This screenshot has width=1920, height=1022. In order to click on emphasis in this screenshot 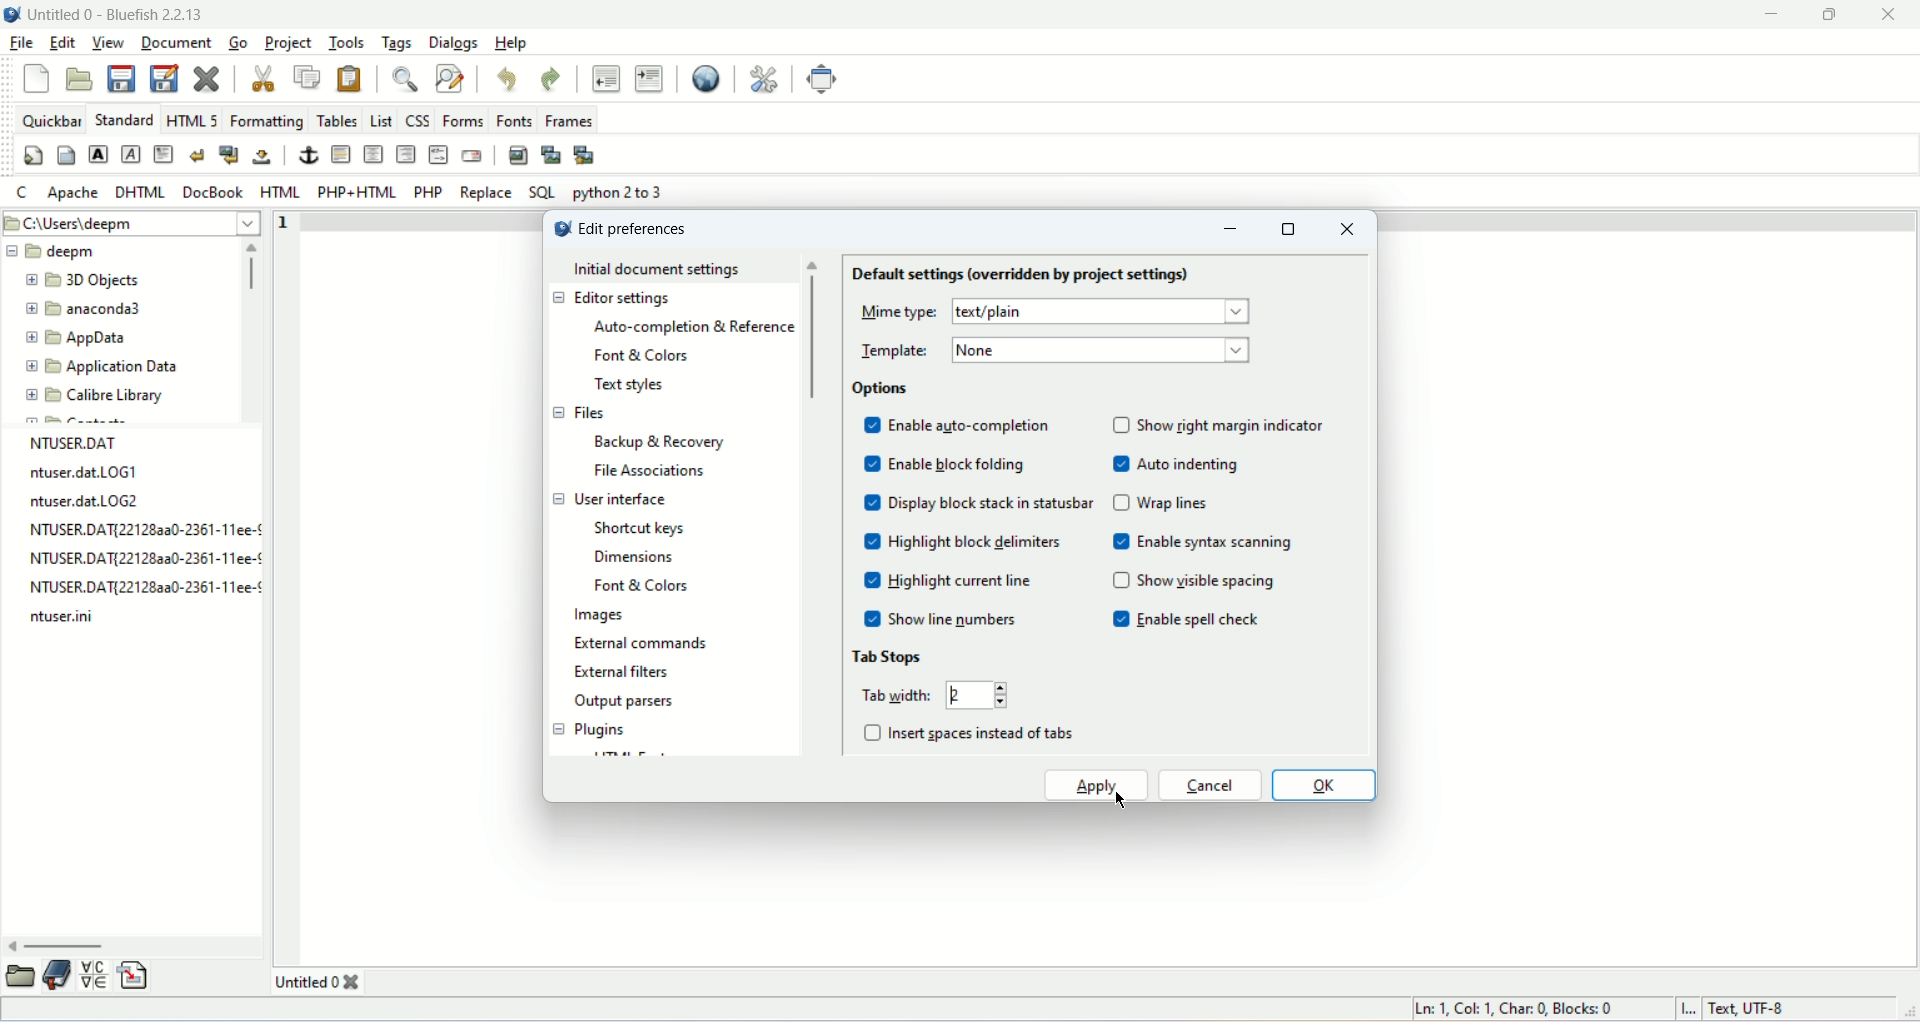, I will do `click(128, 155)`.